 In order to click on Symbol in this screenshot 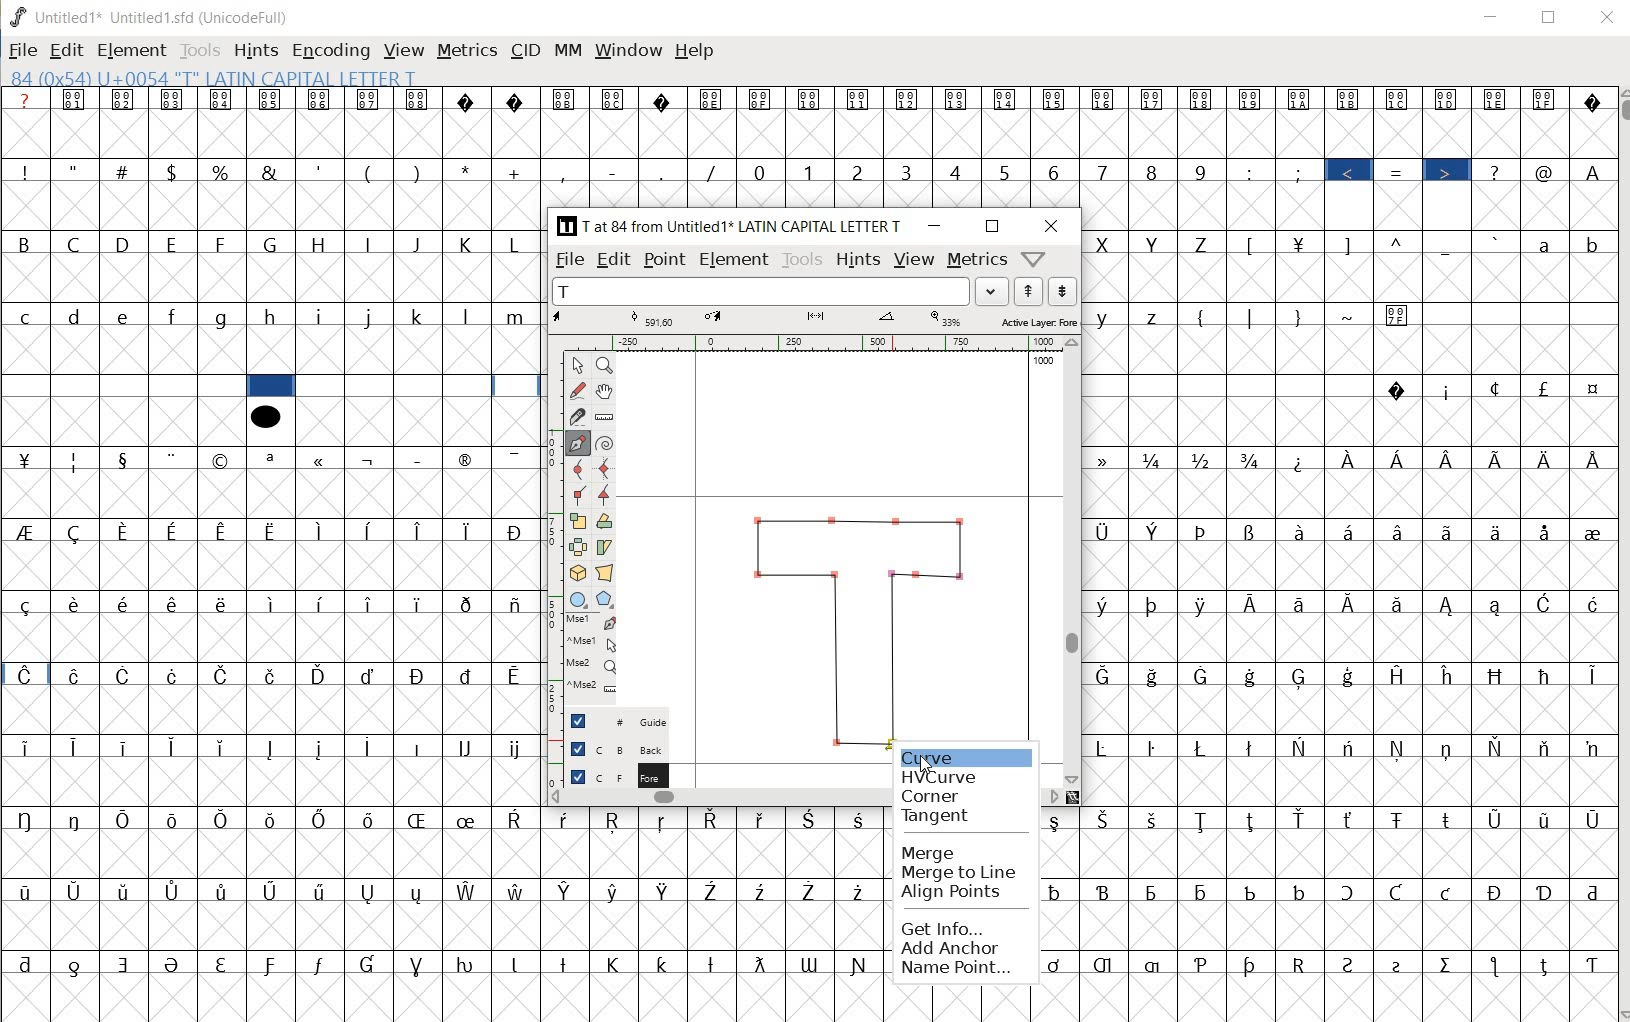, I will do `click(25, 890)`.